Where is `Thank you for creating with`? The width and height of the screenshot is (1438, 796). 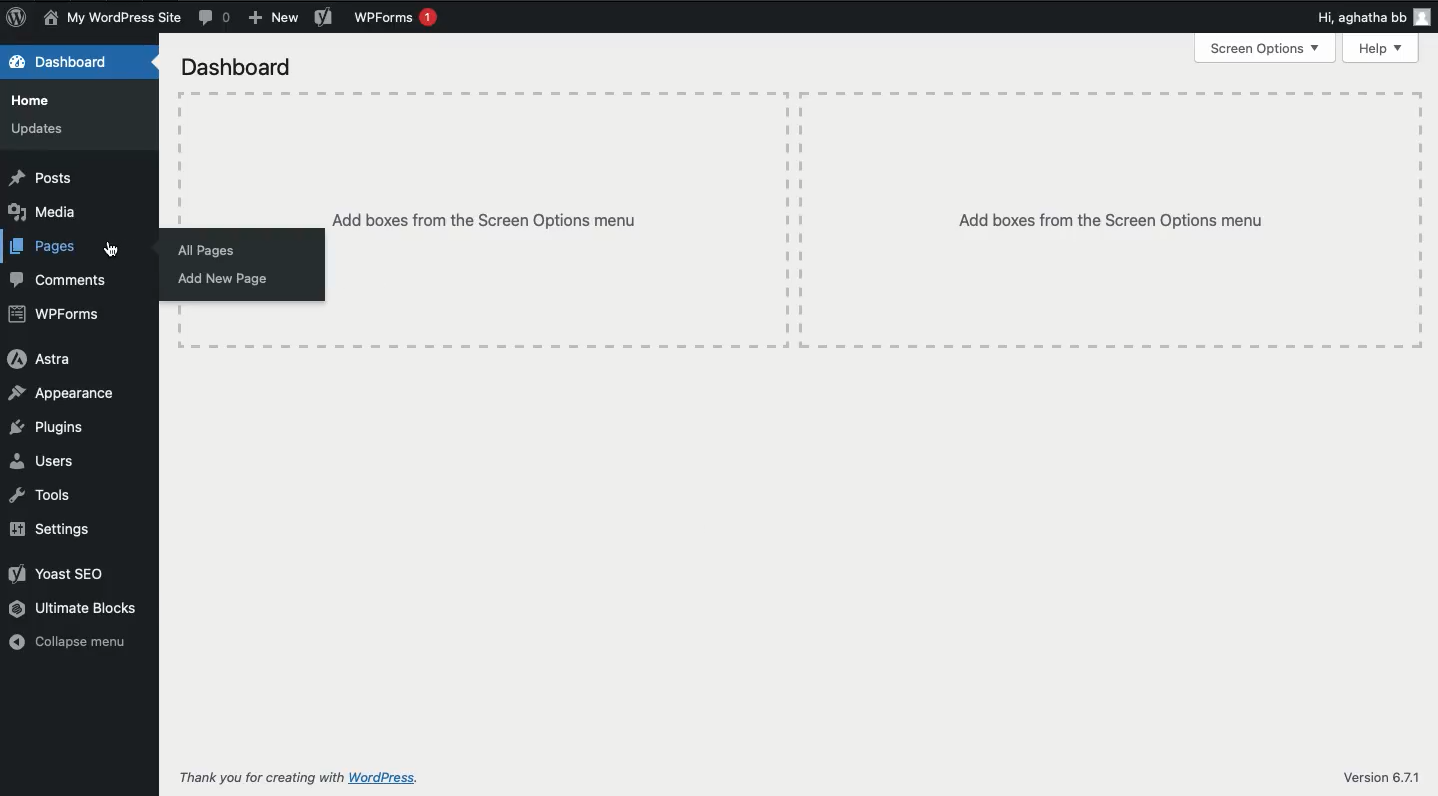 Thank you for creating with is located at coordinates (257, 778).